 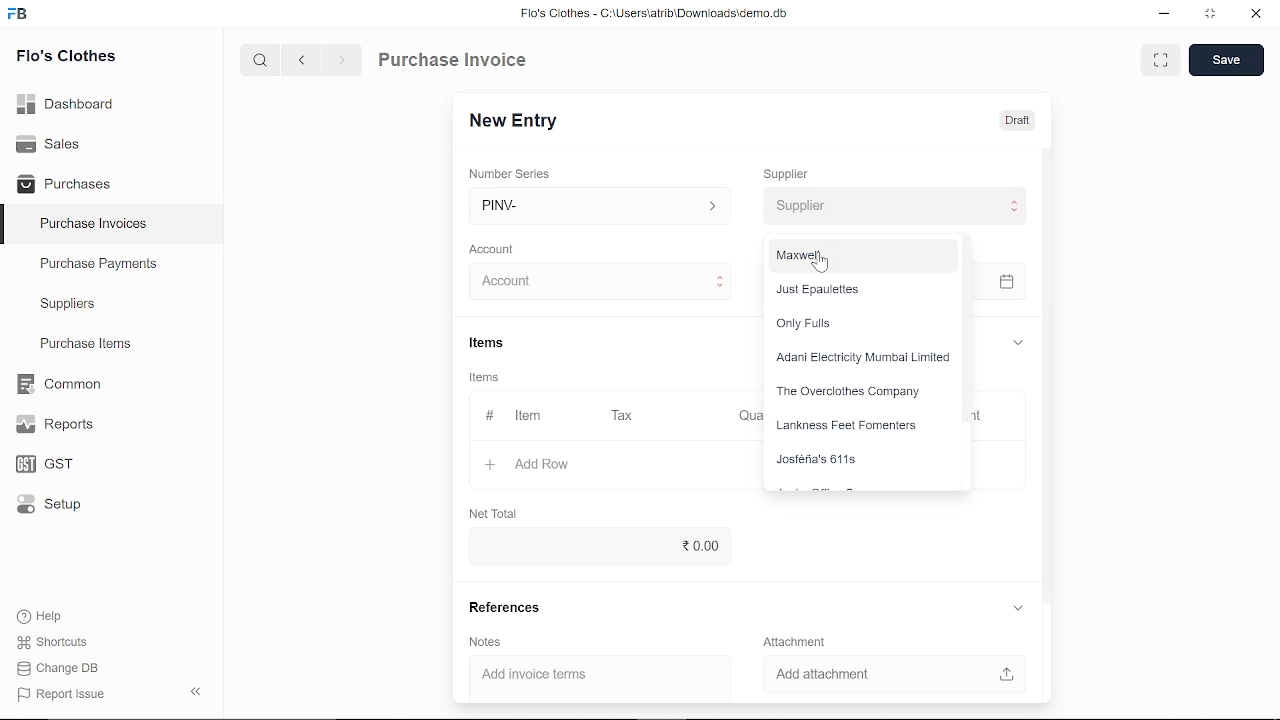 What do you see at coordinates (48, 142) in the screenshot?
I see `Sales` at bounding box center [48, 142].